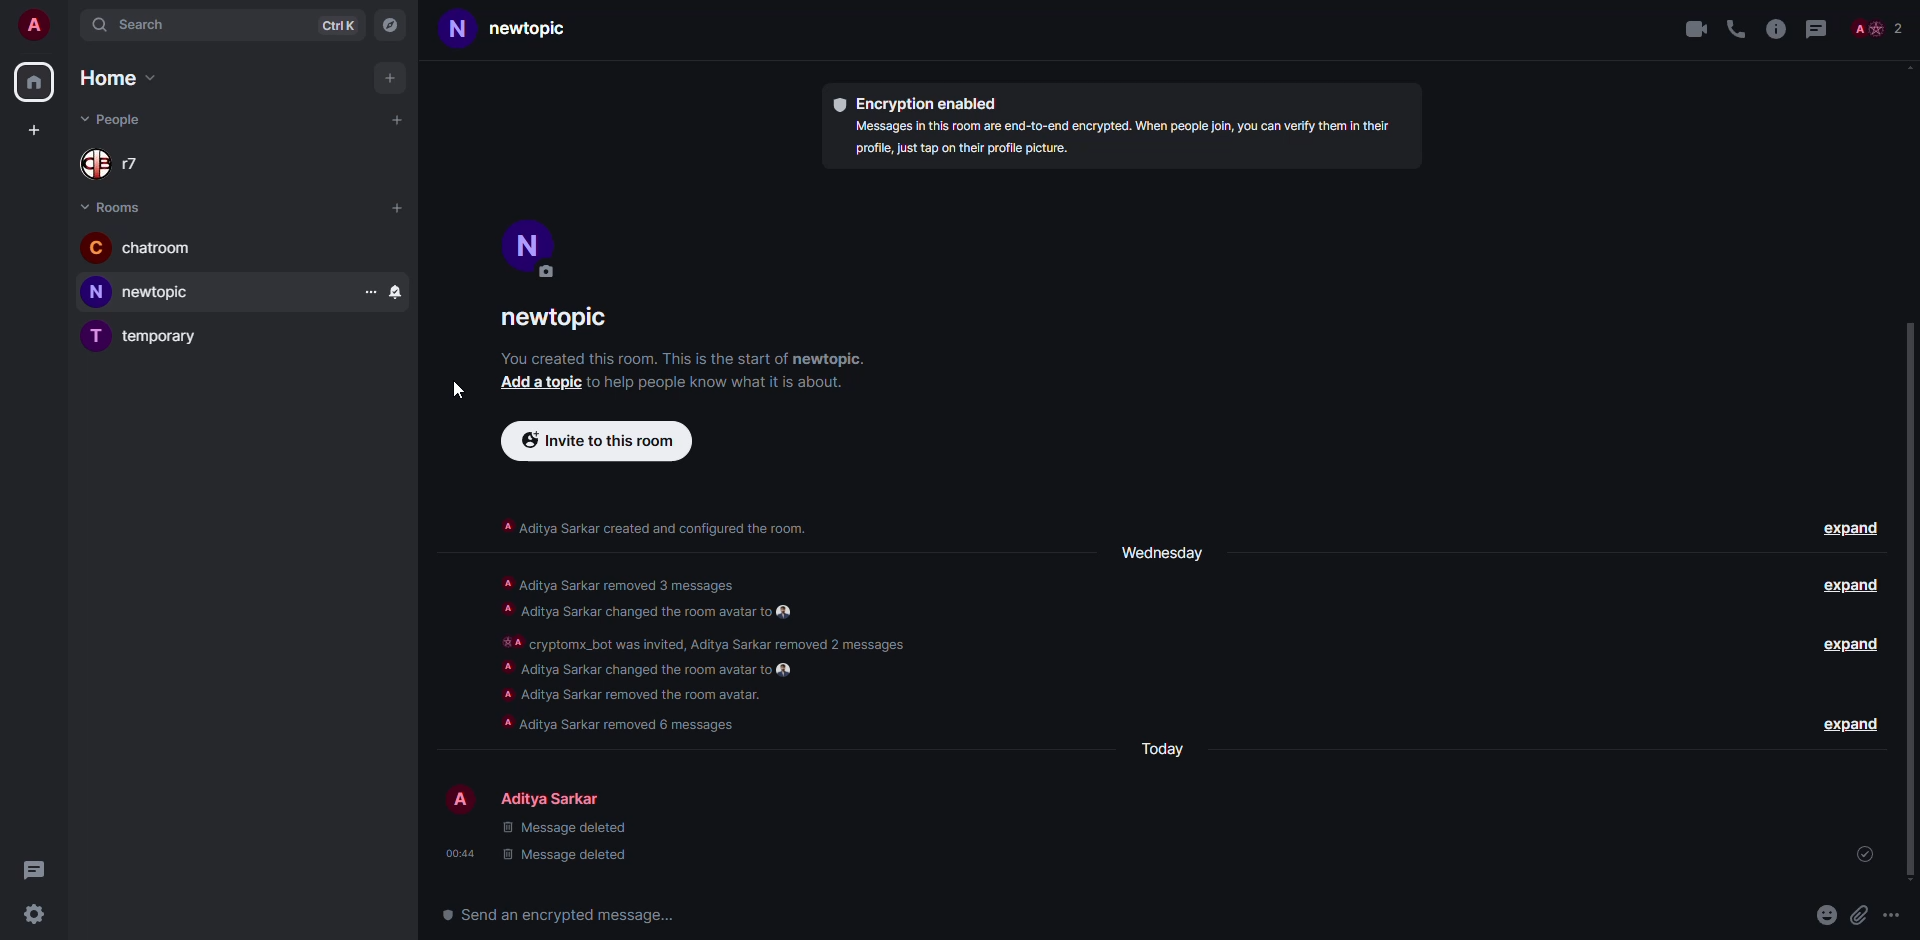 The height and width of the screenshot is (940, 1920). What do you see at coordinates (554, 800) in the screenshot?
I see `people` at bounding box center [554, 800].